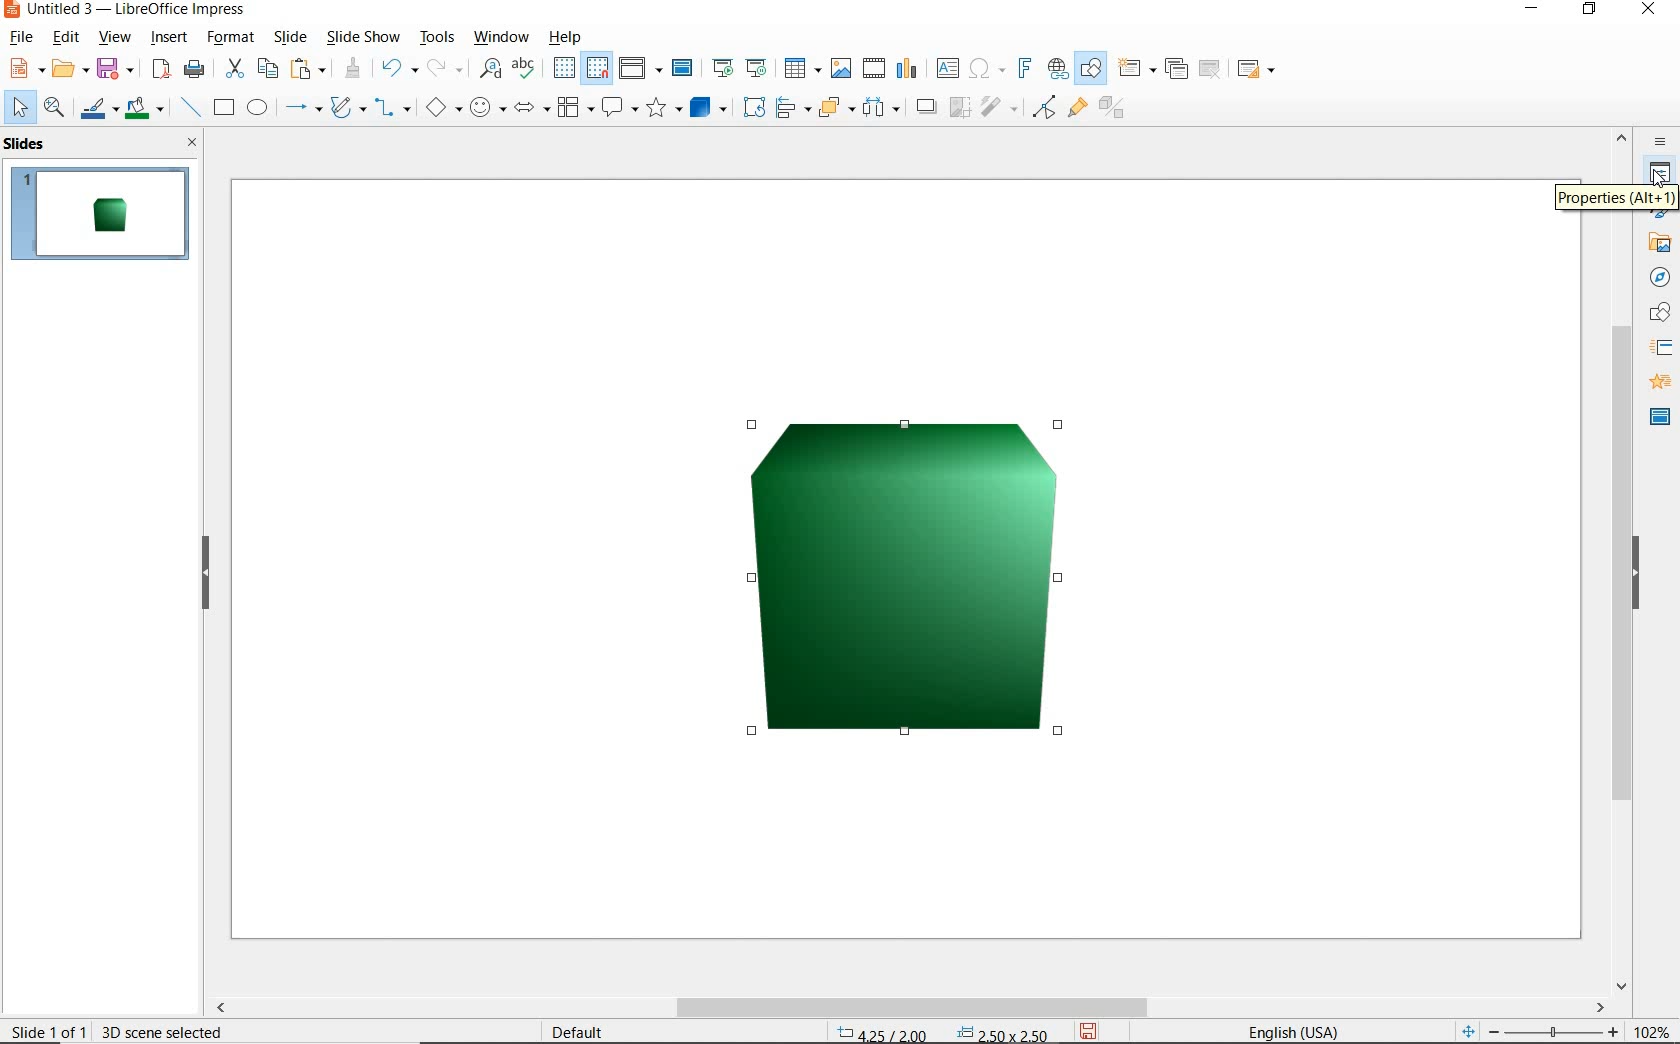 This screenshot has height=1044, width=1680. I want to click on SAVE, so click(1094, 1030).